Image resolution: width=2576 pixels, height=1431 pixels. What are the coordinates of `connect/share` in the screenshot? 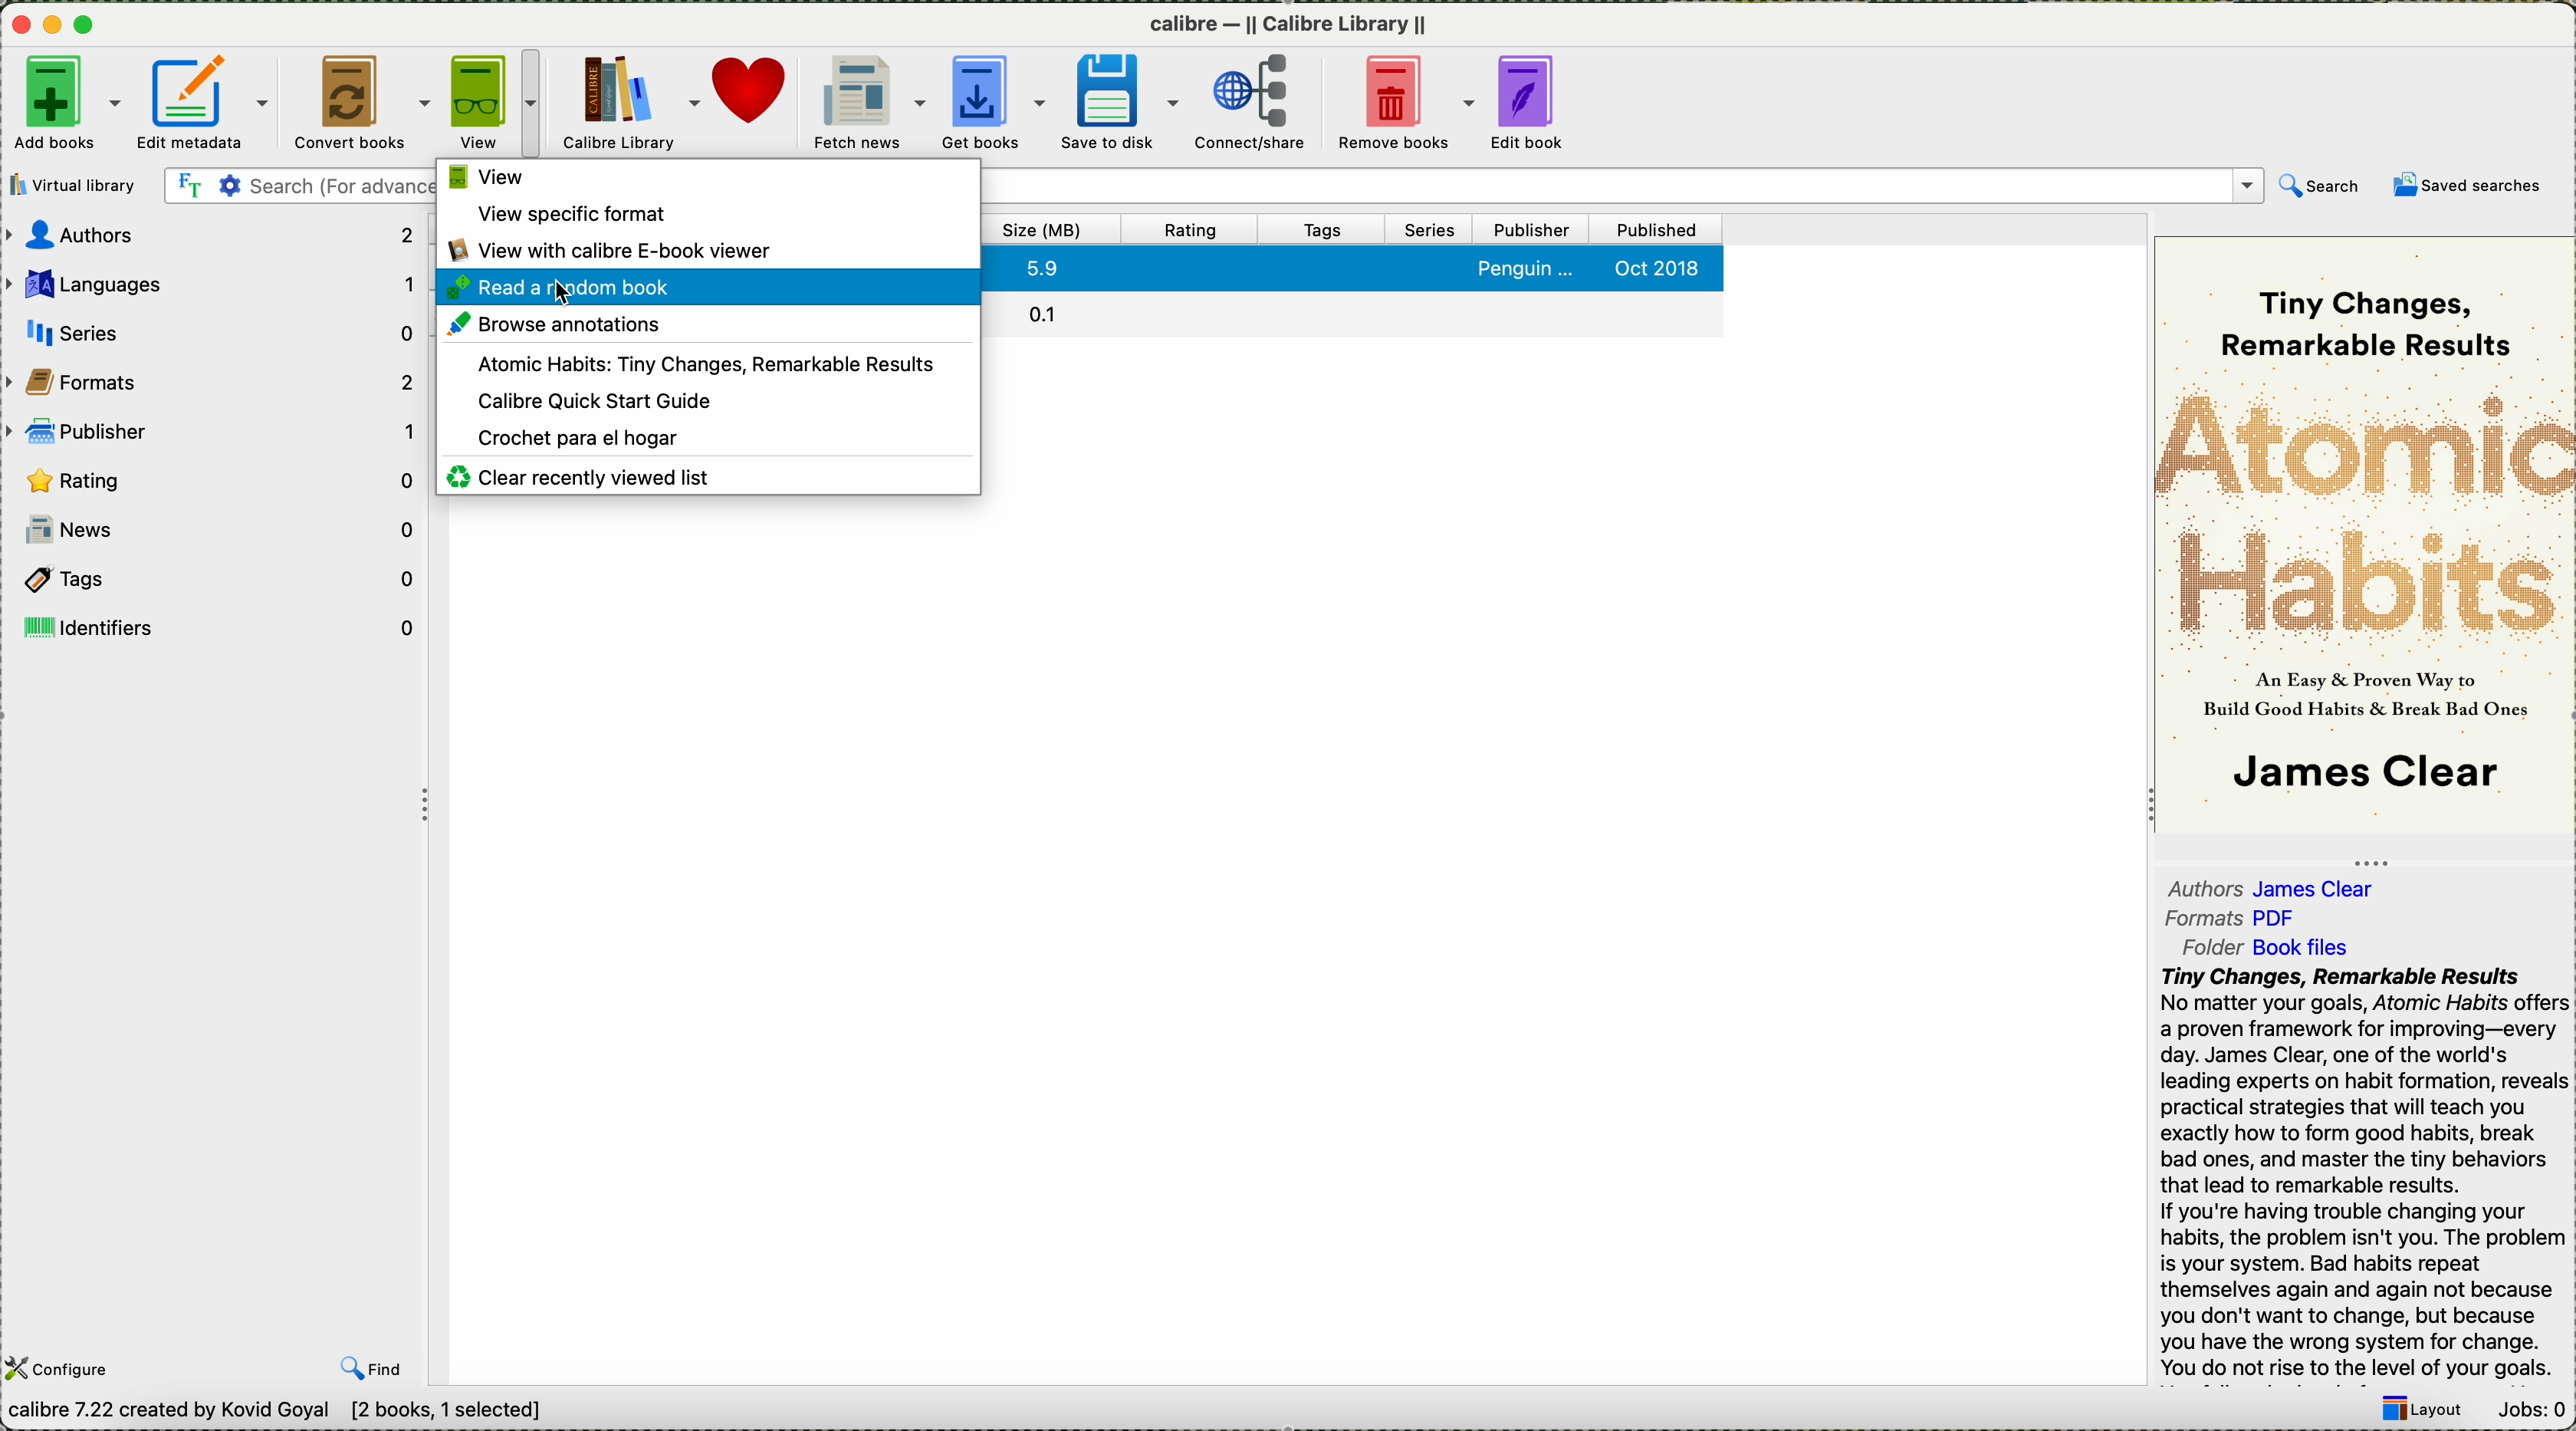 It's located at (1256, 106).